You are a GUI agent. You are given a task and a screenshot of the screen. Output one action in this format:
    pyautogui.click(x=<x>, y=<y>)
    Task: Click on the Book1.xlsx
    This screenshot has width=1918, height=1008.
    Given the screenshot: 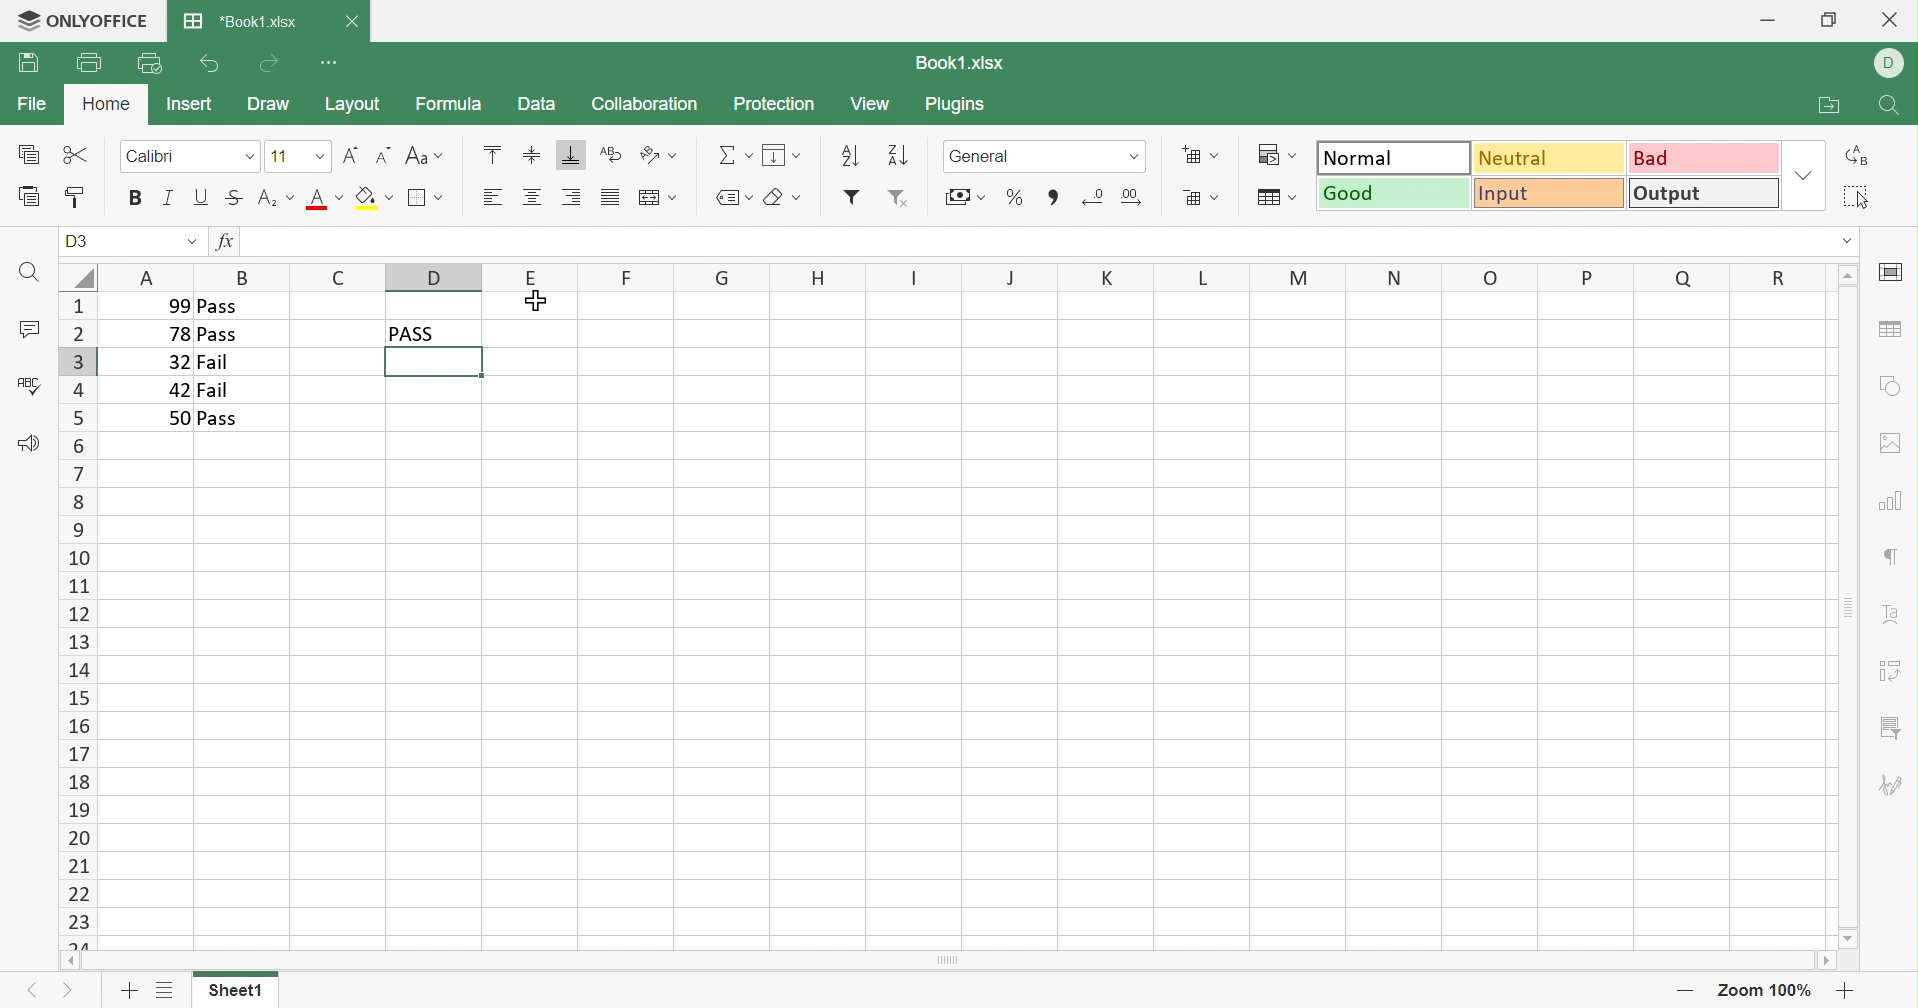 What is the action you would take?
    pyautogui.click(x=958, y=64)
    